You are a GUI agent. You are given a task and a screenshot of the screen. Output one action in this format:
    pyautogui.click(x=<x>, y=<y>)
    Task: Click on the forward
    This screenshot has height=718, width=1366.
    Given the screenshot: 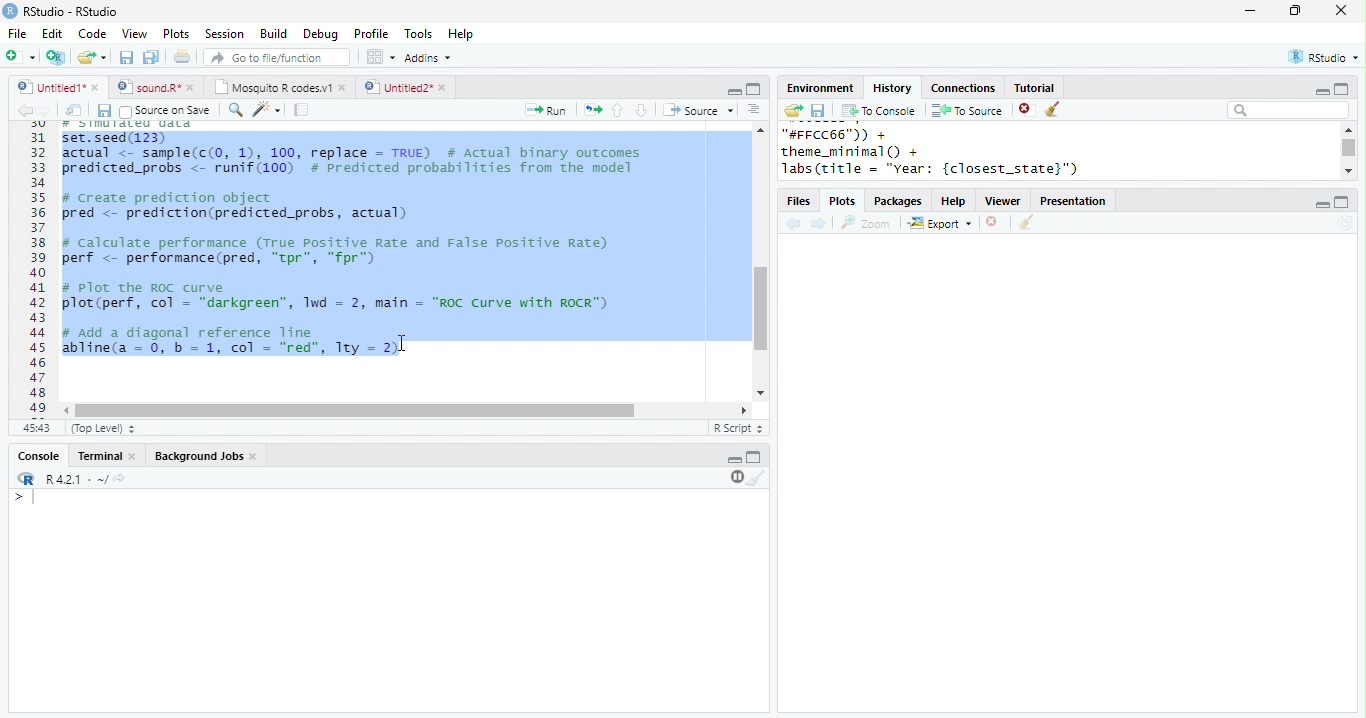 What is the action you would take?
    pyautogui.click(x=820, y=225)
    